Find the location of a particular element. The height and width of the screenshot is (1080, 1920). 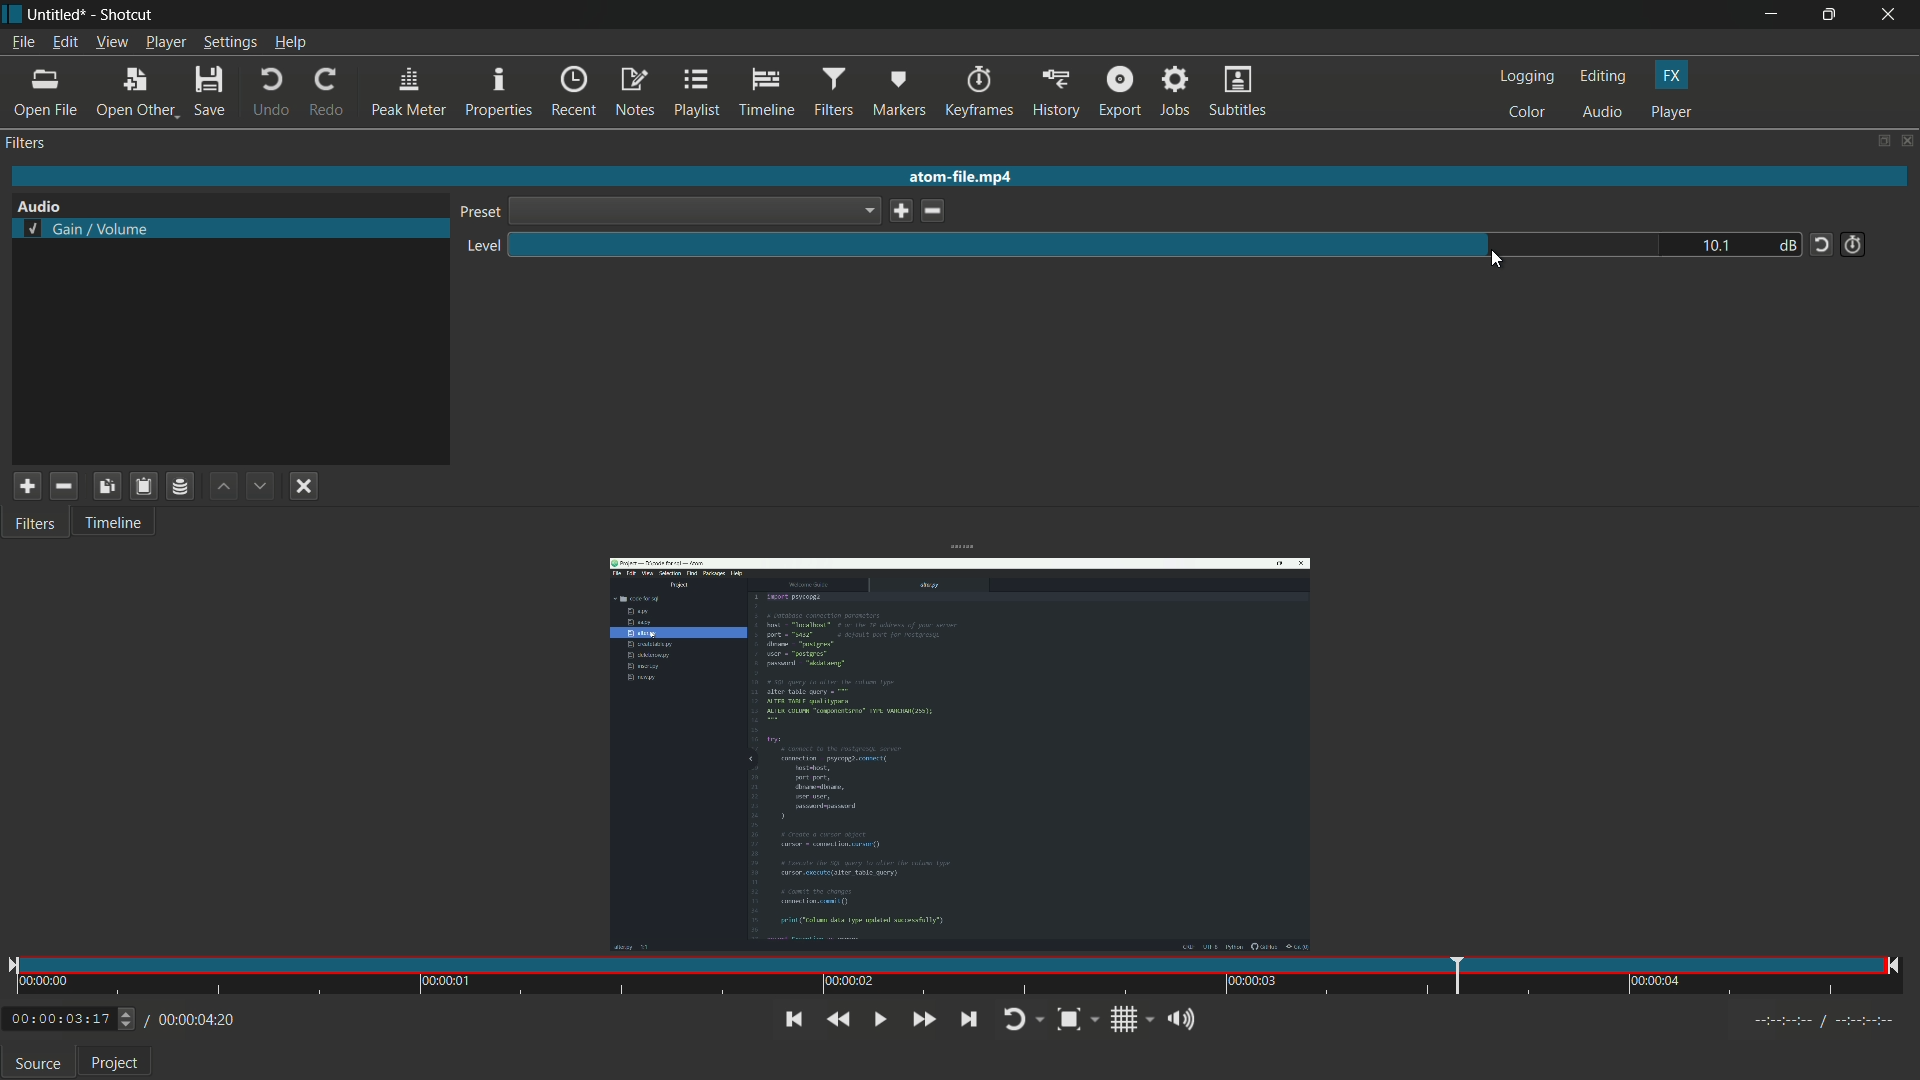

filter is located at coordinates (27, 143).